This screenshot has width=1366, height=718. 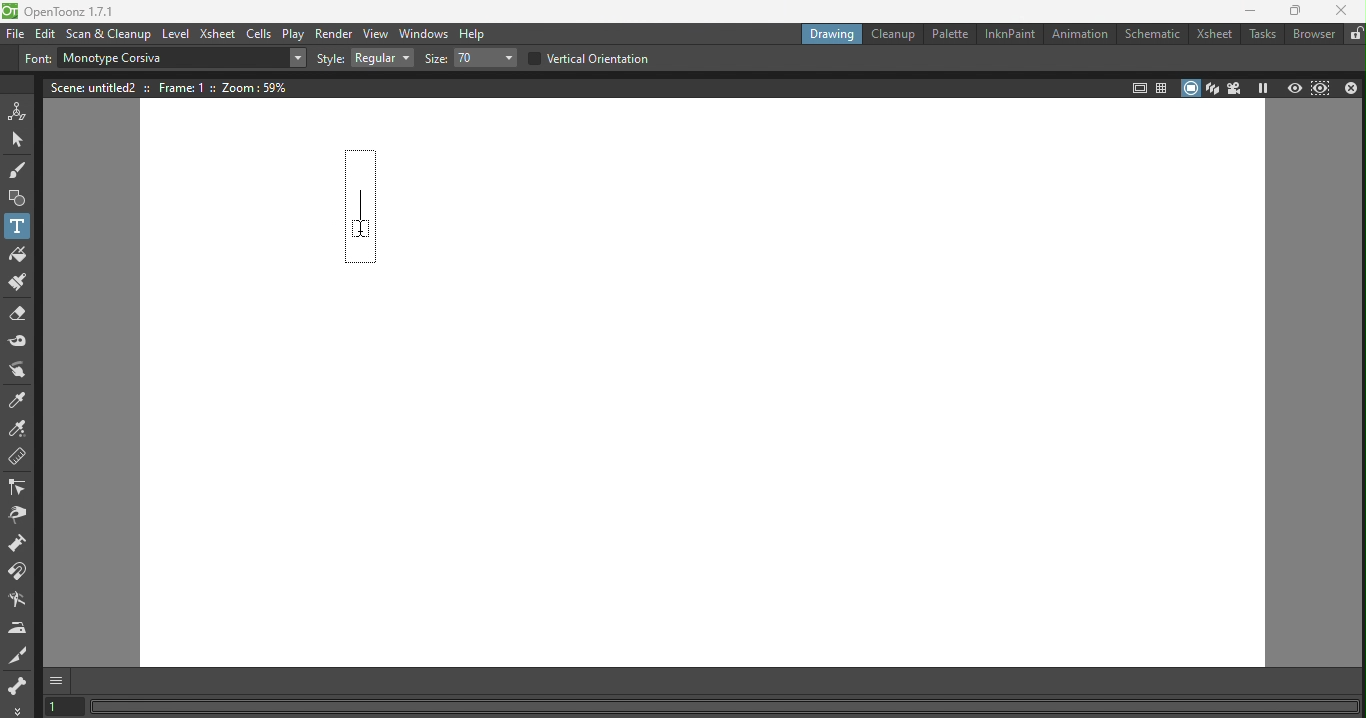 I want to click on Freeze, so click(x=1261, y=87).